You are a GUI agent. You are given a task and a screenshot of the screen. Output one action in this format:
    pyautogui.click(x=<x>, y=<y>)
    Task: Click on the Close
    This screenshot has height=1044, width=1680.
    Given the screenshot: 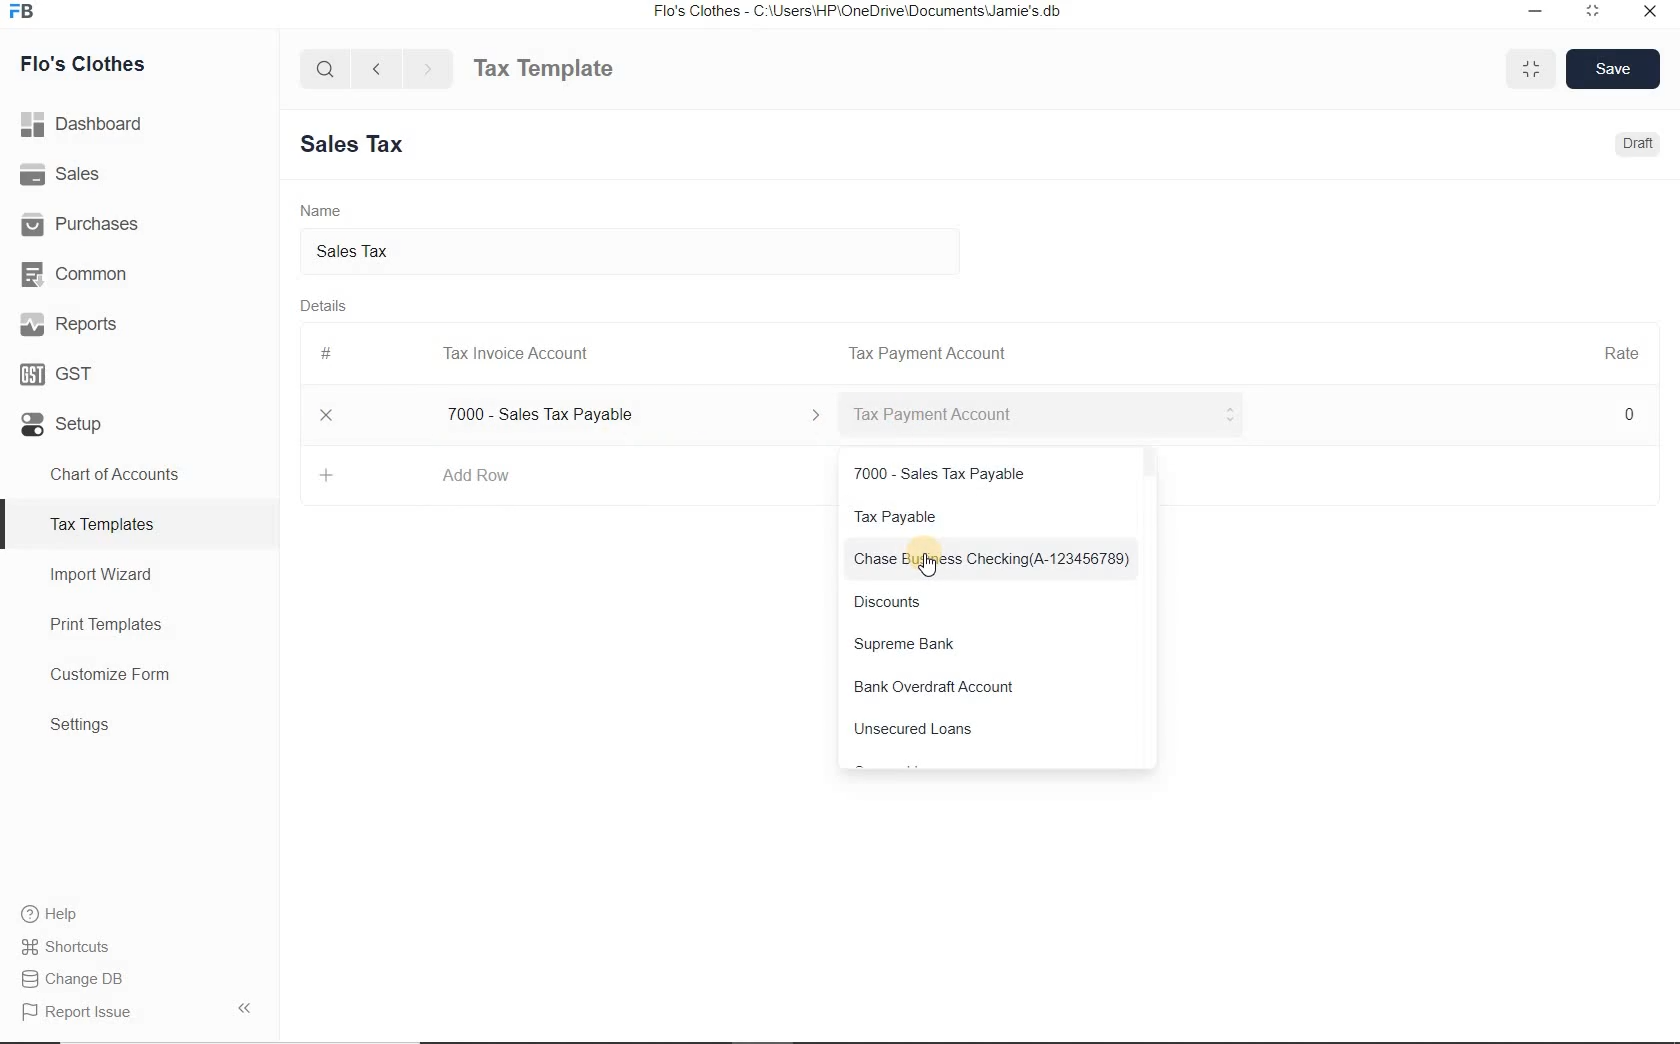 What is the action you would take?
    pyautogui.click(x=327, y=415)
    